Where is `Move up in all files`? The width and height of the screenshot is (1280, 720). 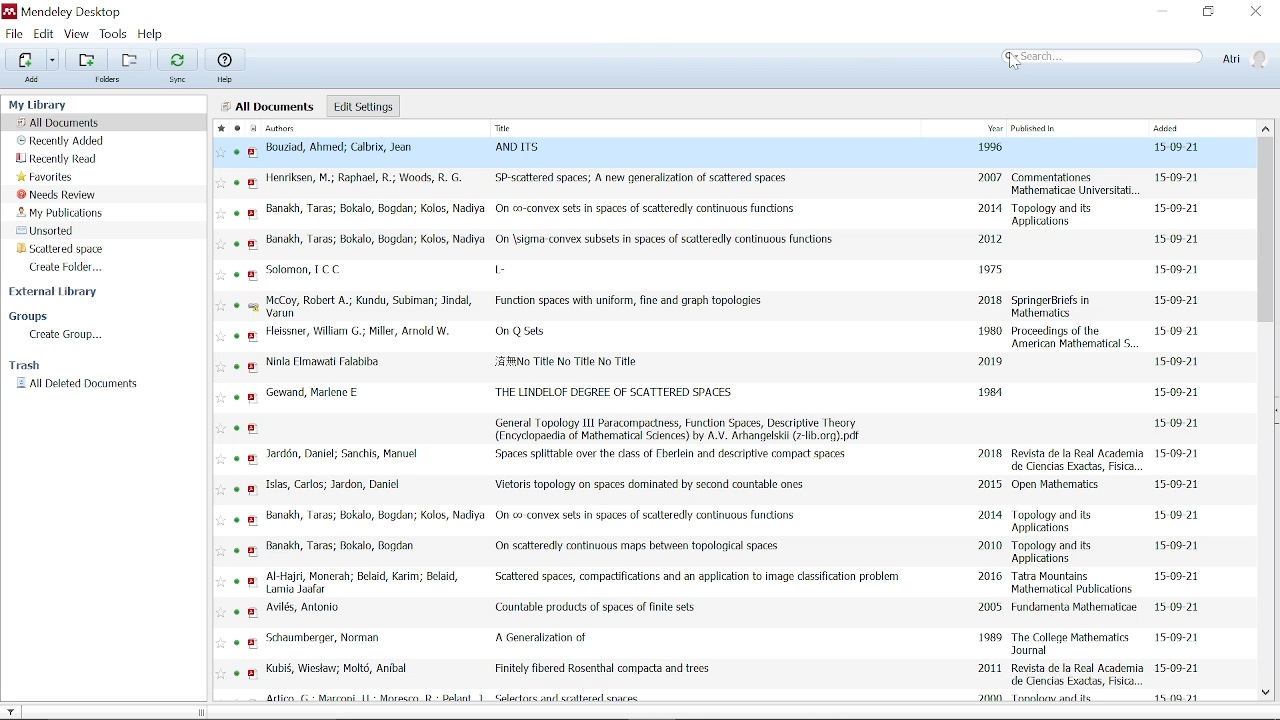 Move up in all files is located at coordinates (1266, 128).